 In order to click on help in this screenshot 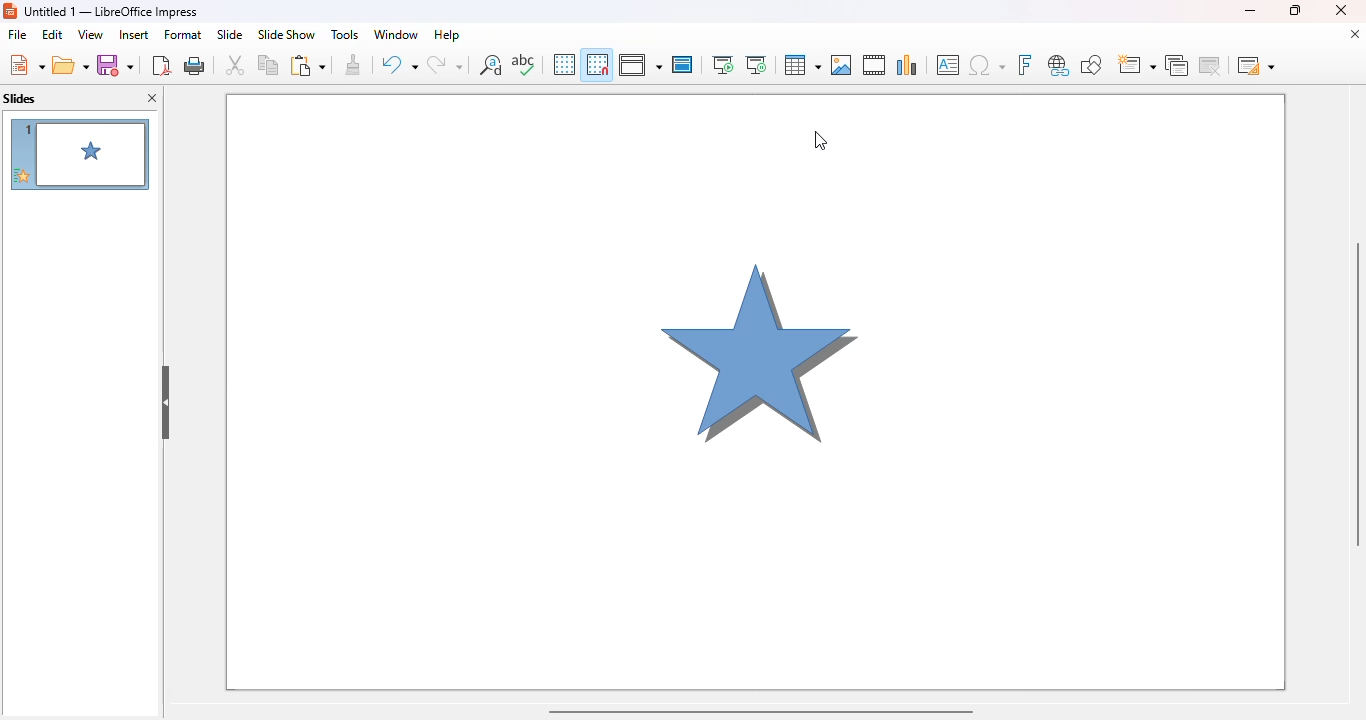, I will do `click(447, 36)`.